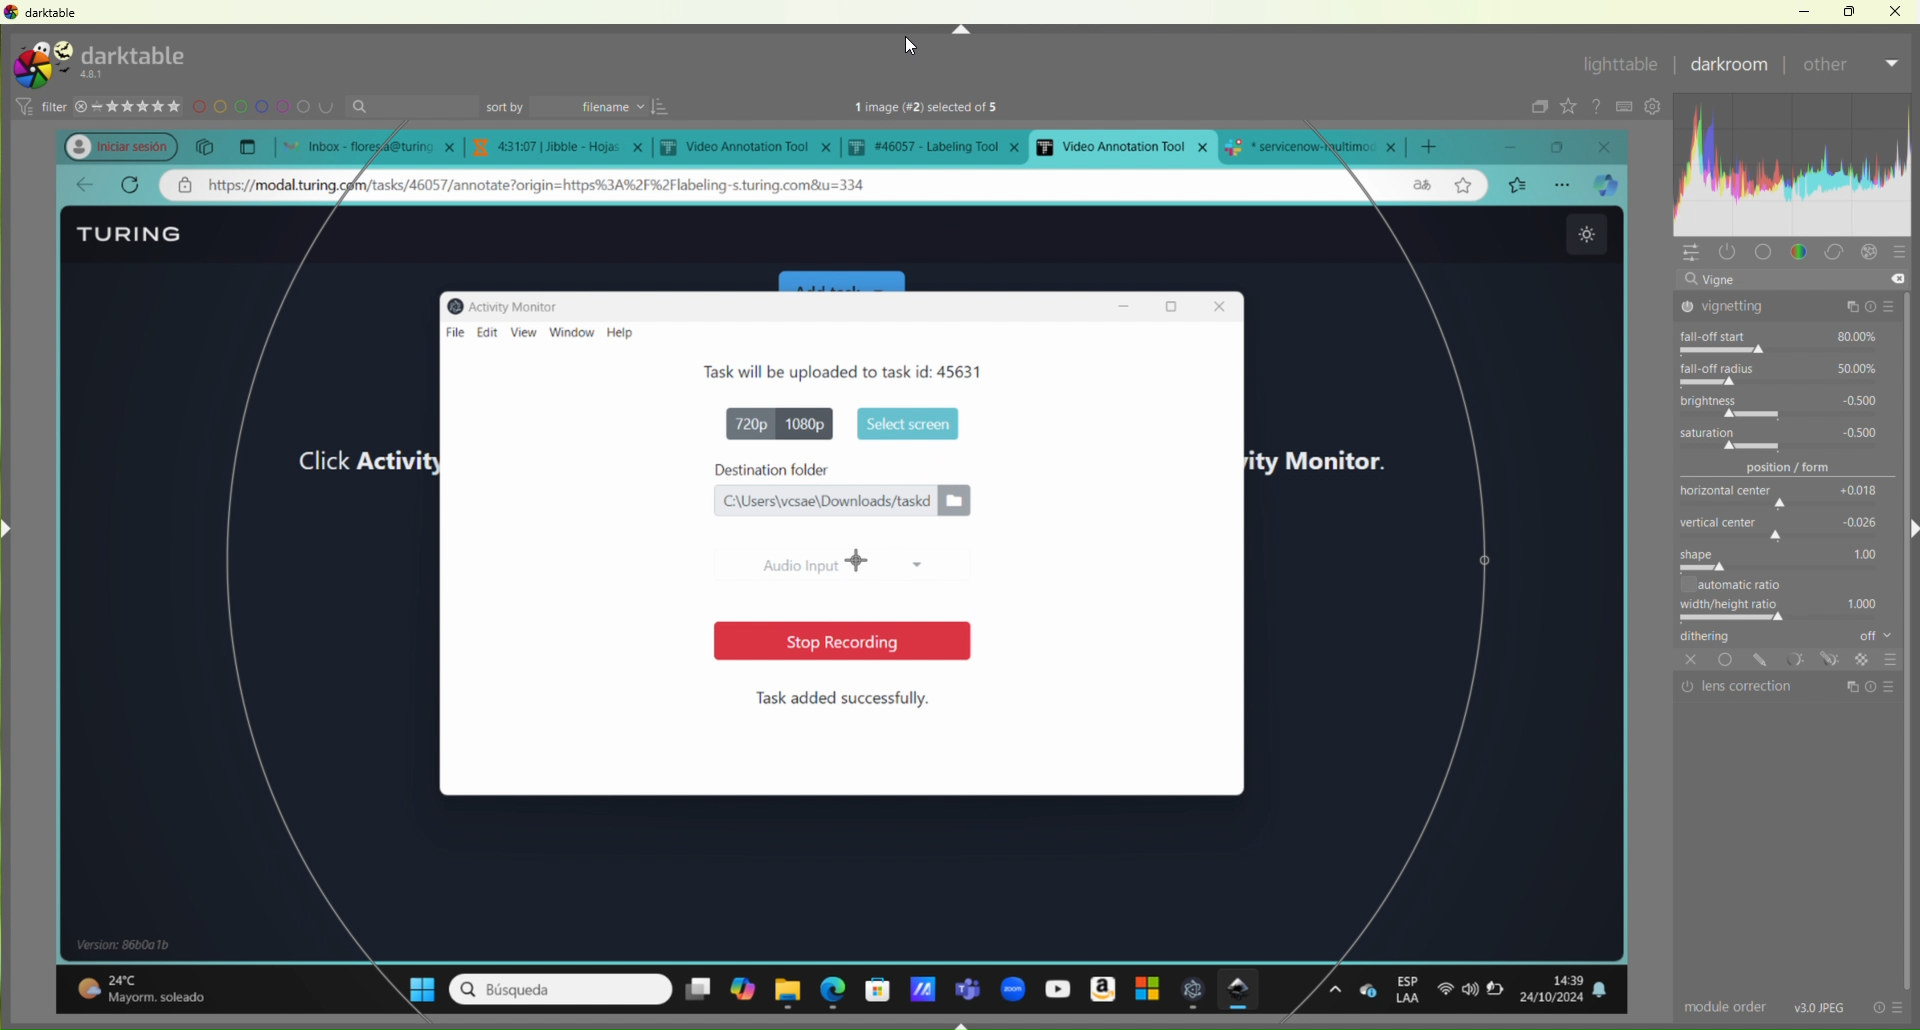  What do you see at coordinates (1789, 490) in the screenshot?
I see `horizontal center` at bounding box center [1789, 490].